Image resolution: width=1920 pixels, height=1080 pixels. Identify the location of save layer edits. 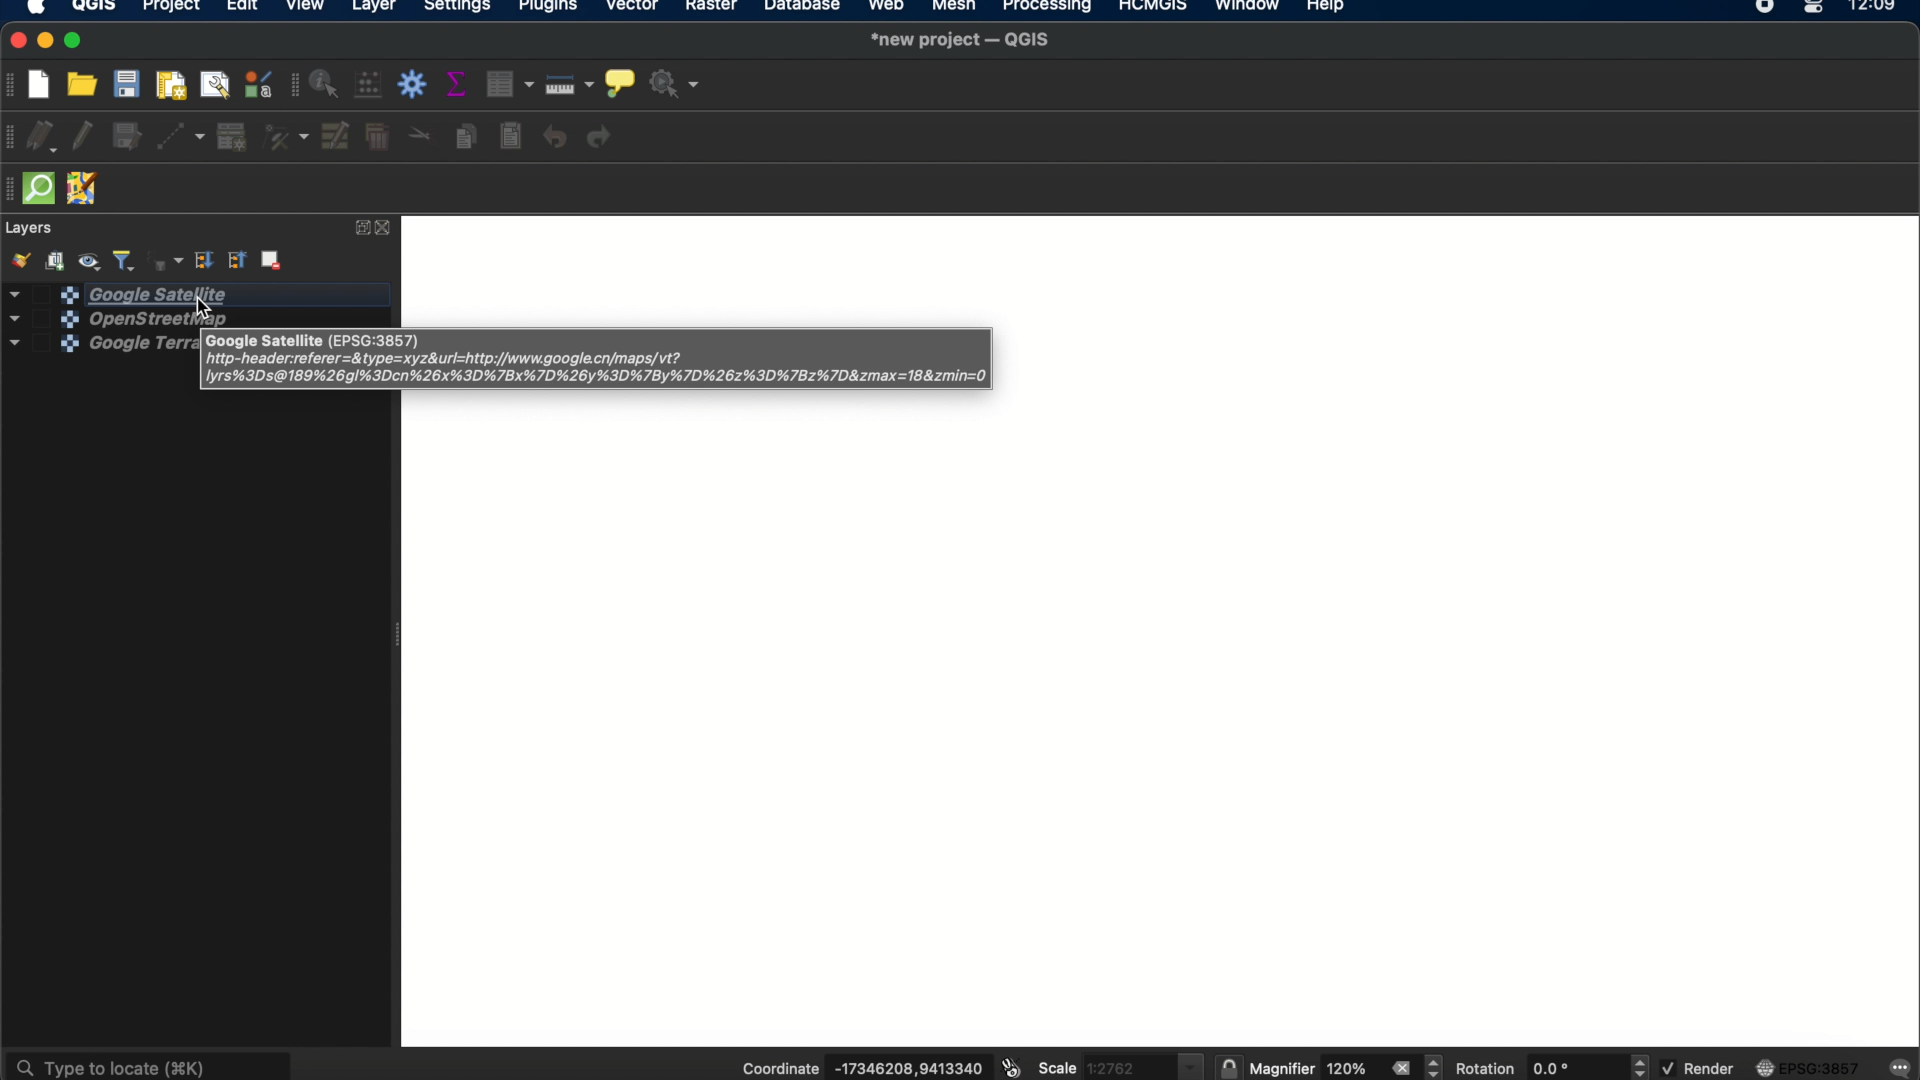
(128, 138).